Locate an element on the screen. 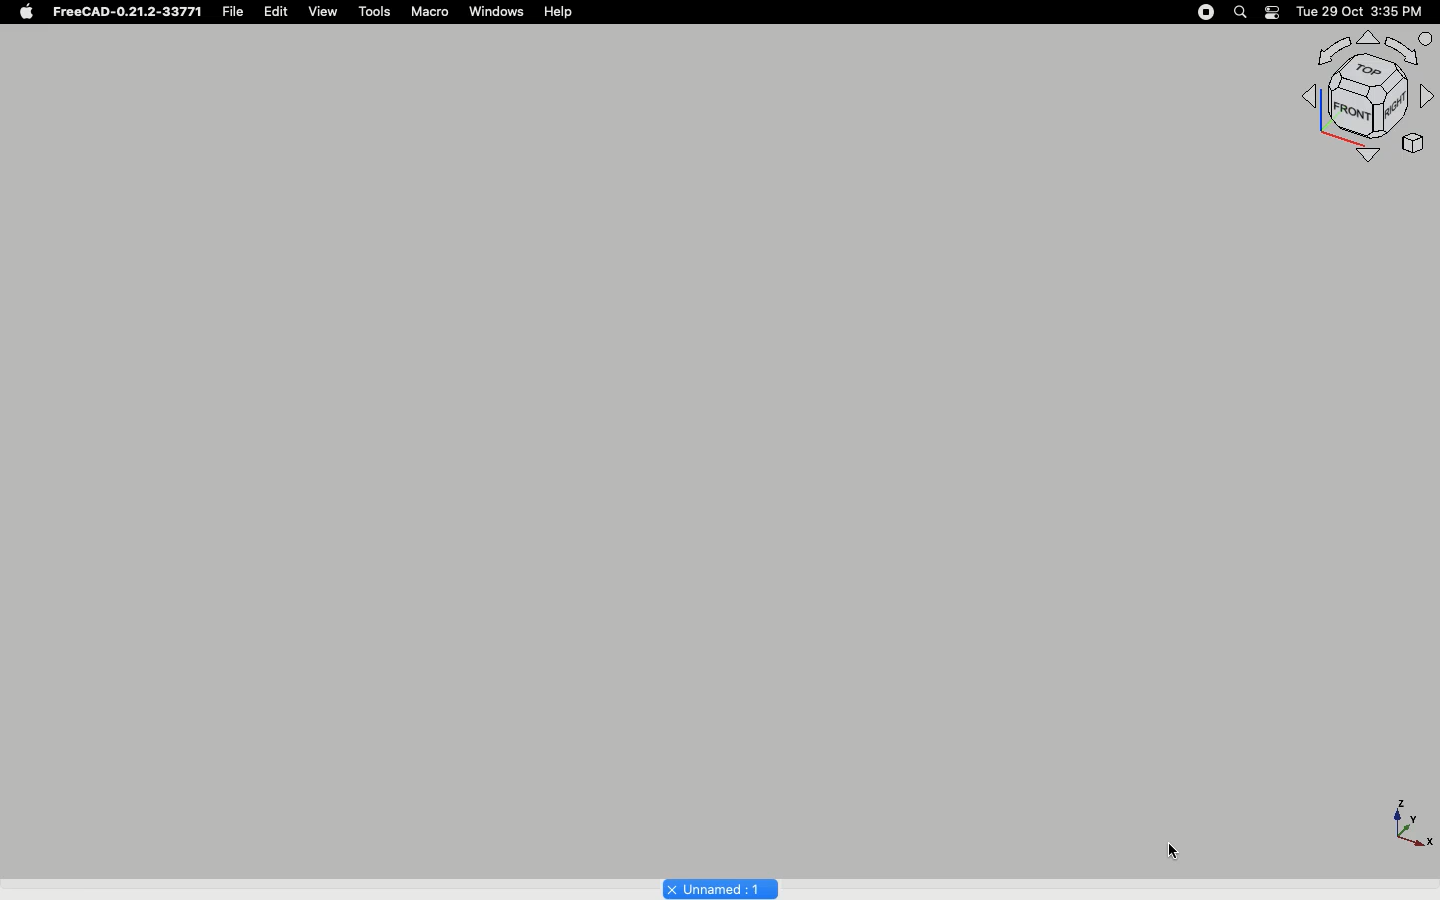 This screenshot has height=900, width=1440. battery is located at coordinates (1273, 14).